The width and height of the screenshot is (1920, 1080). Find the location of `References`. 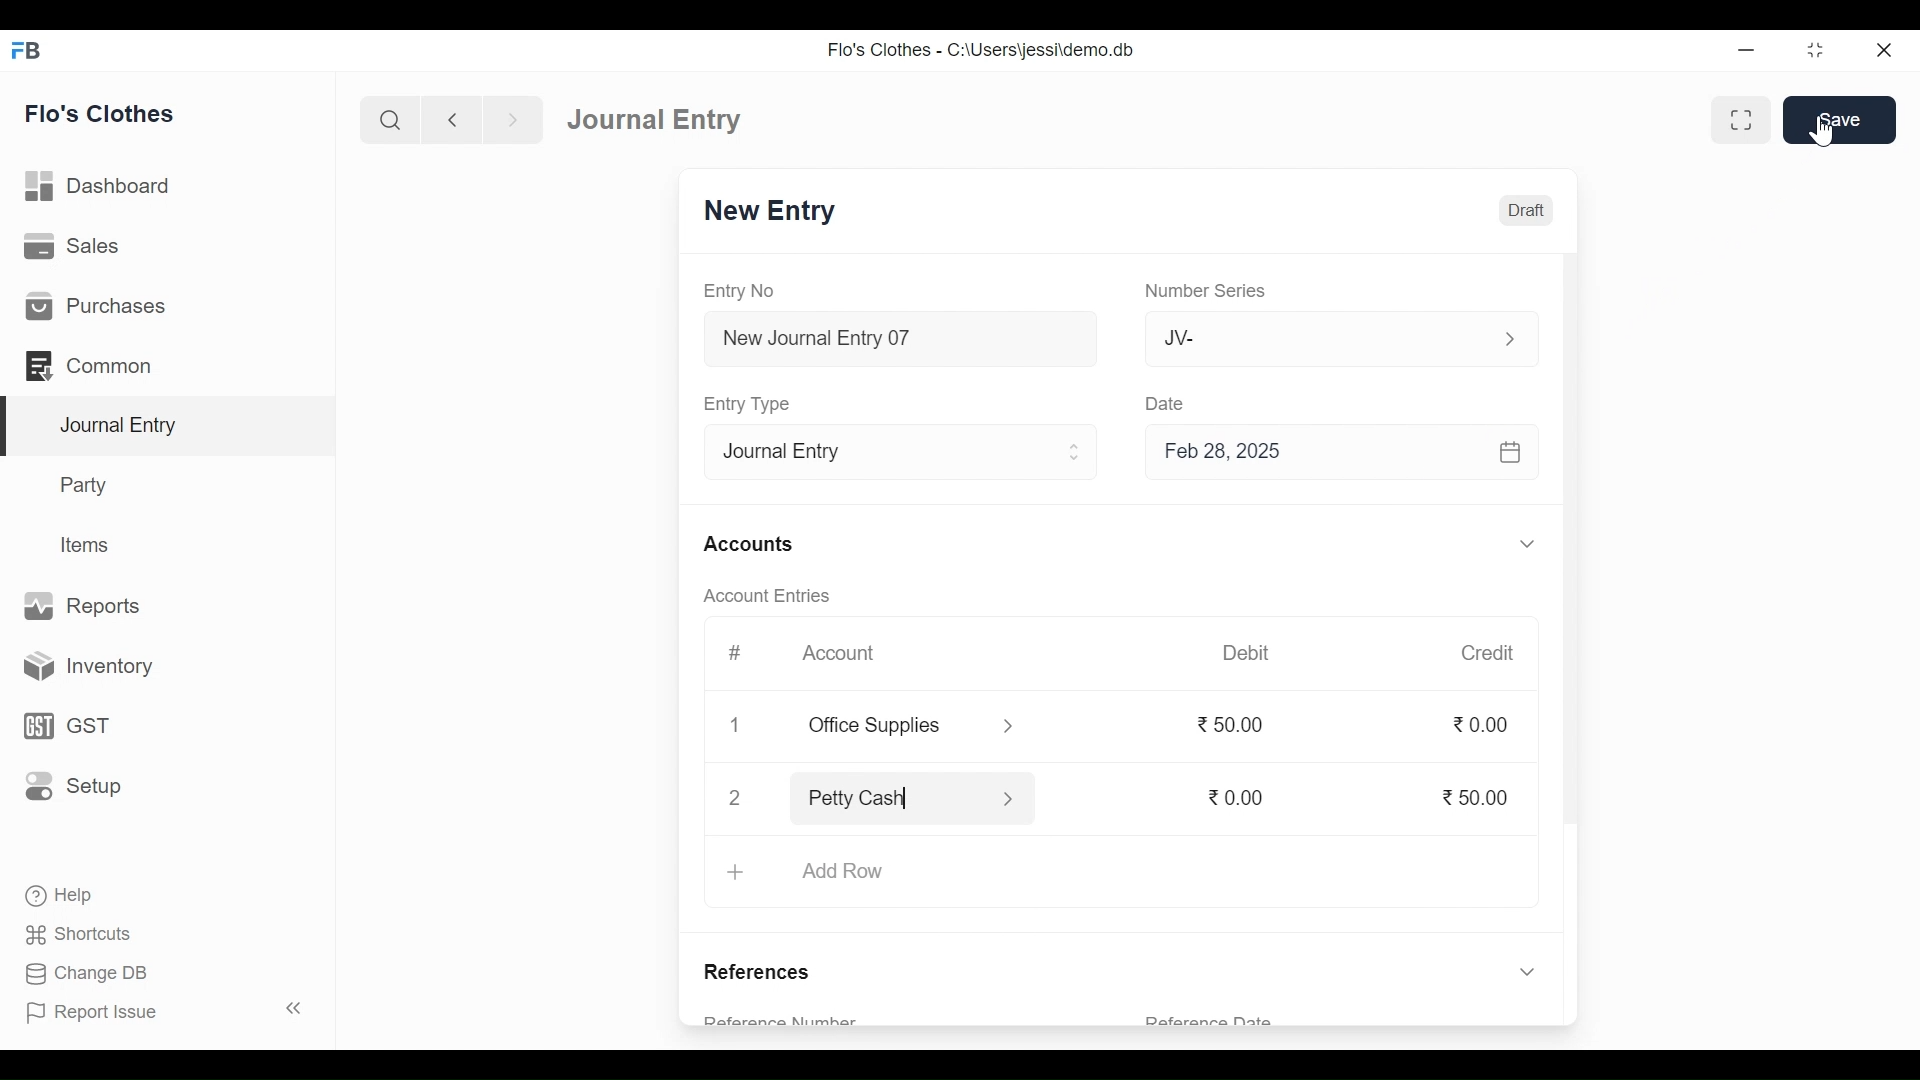

References is located at coordinates (765, 974).